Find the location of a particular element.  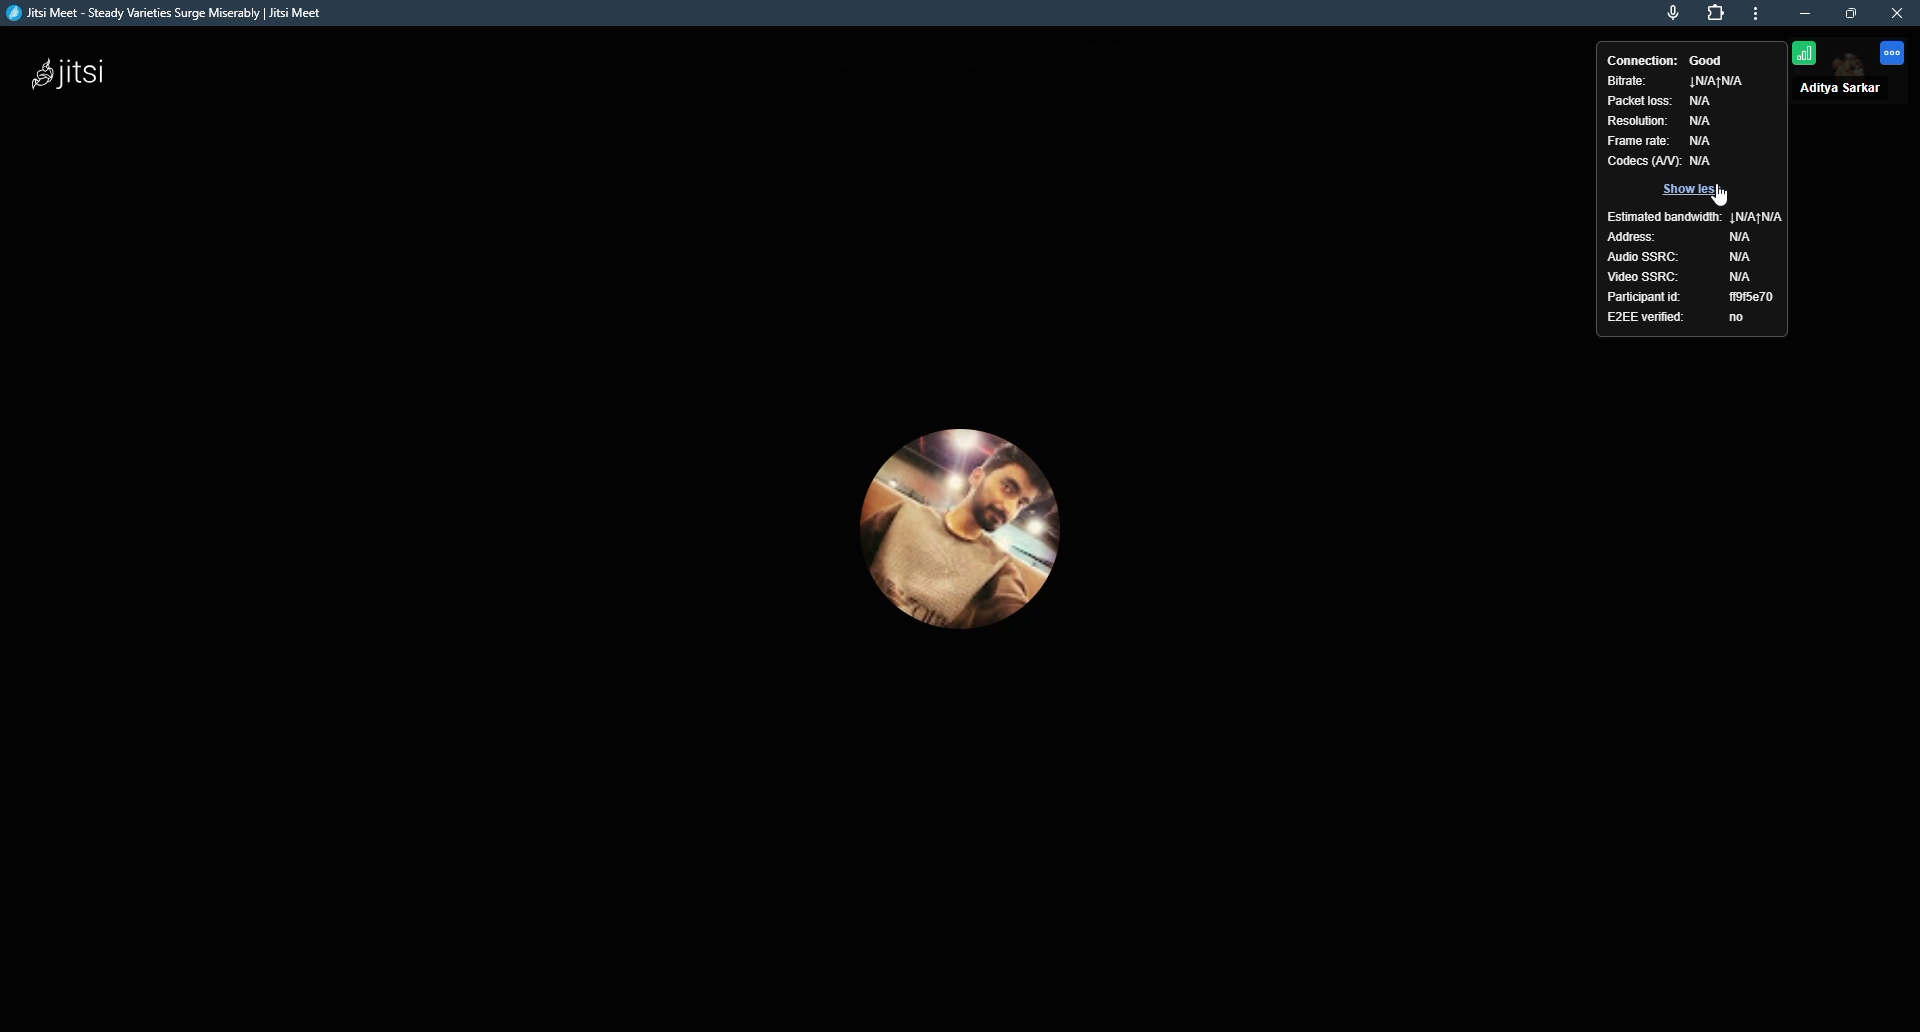

more is located at coordinates (1893, 54).